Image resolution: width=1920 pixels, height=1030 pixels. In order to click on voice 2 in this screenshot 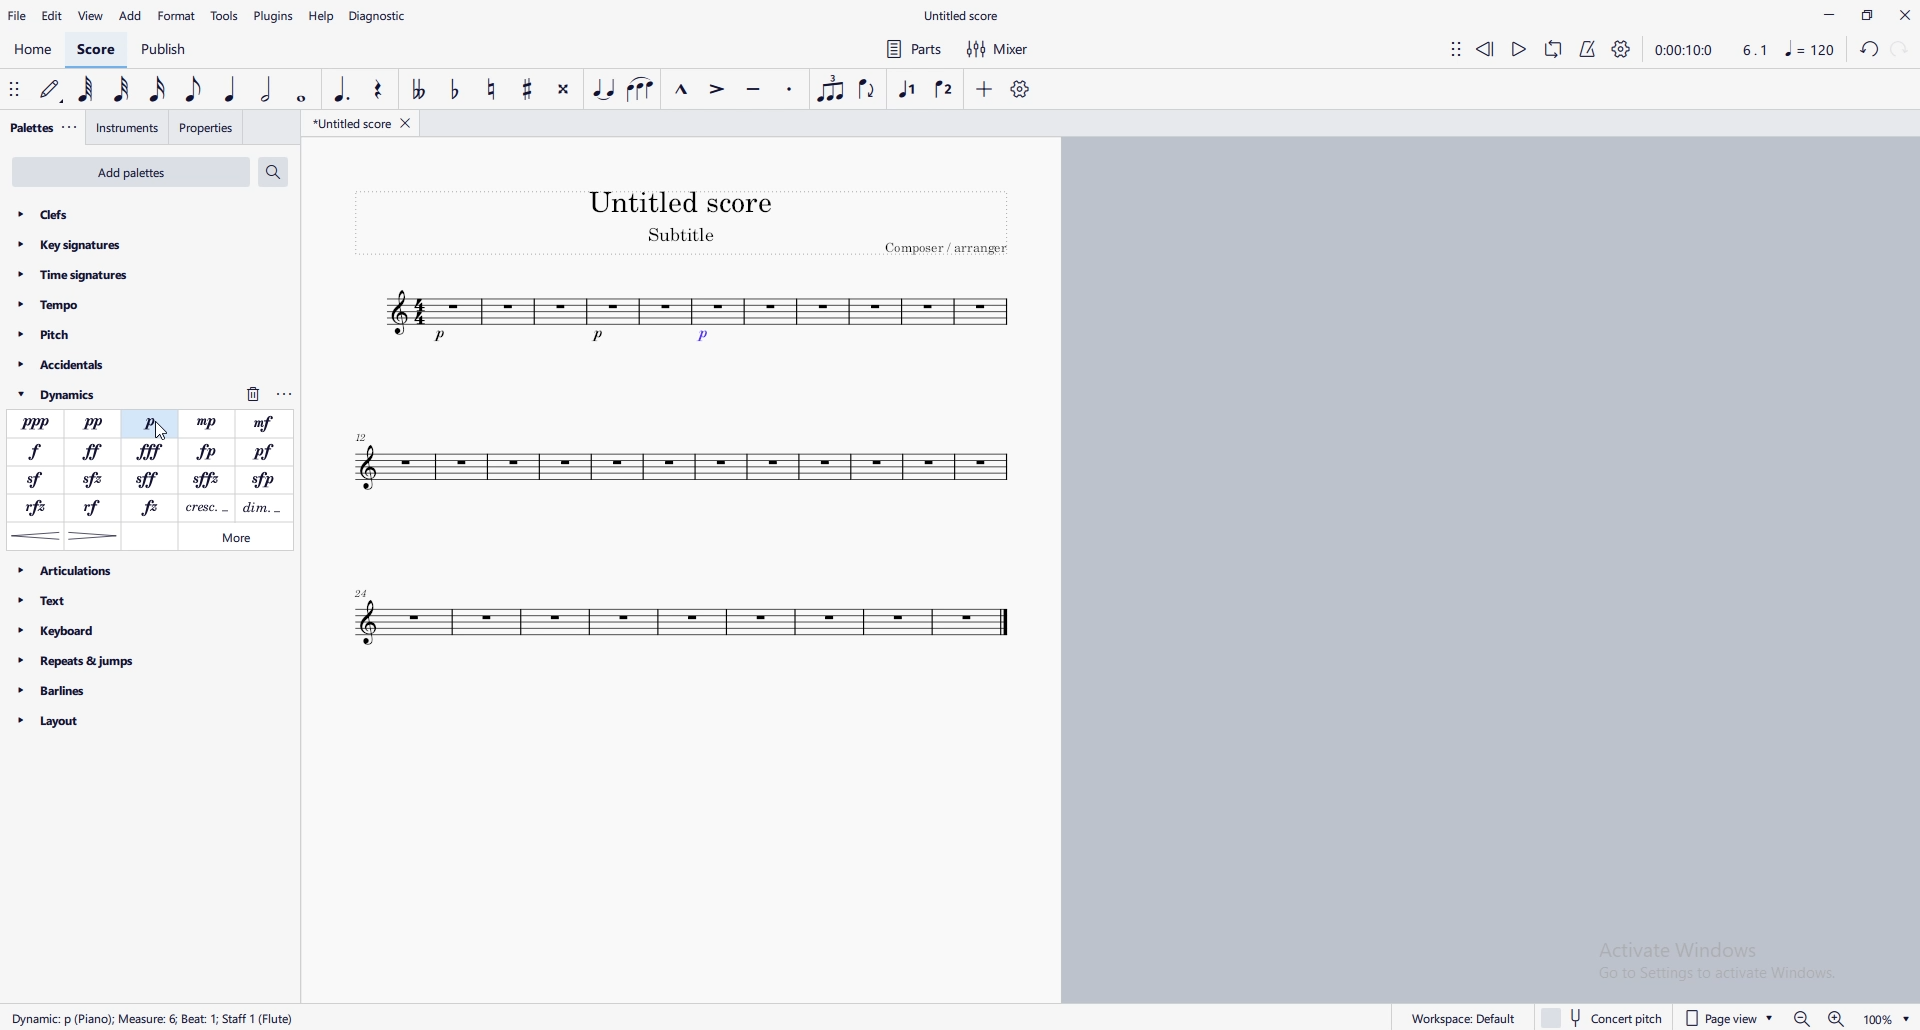, I will do `click(942, 90)`.